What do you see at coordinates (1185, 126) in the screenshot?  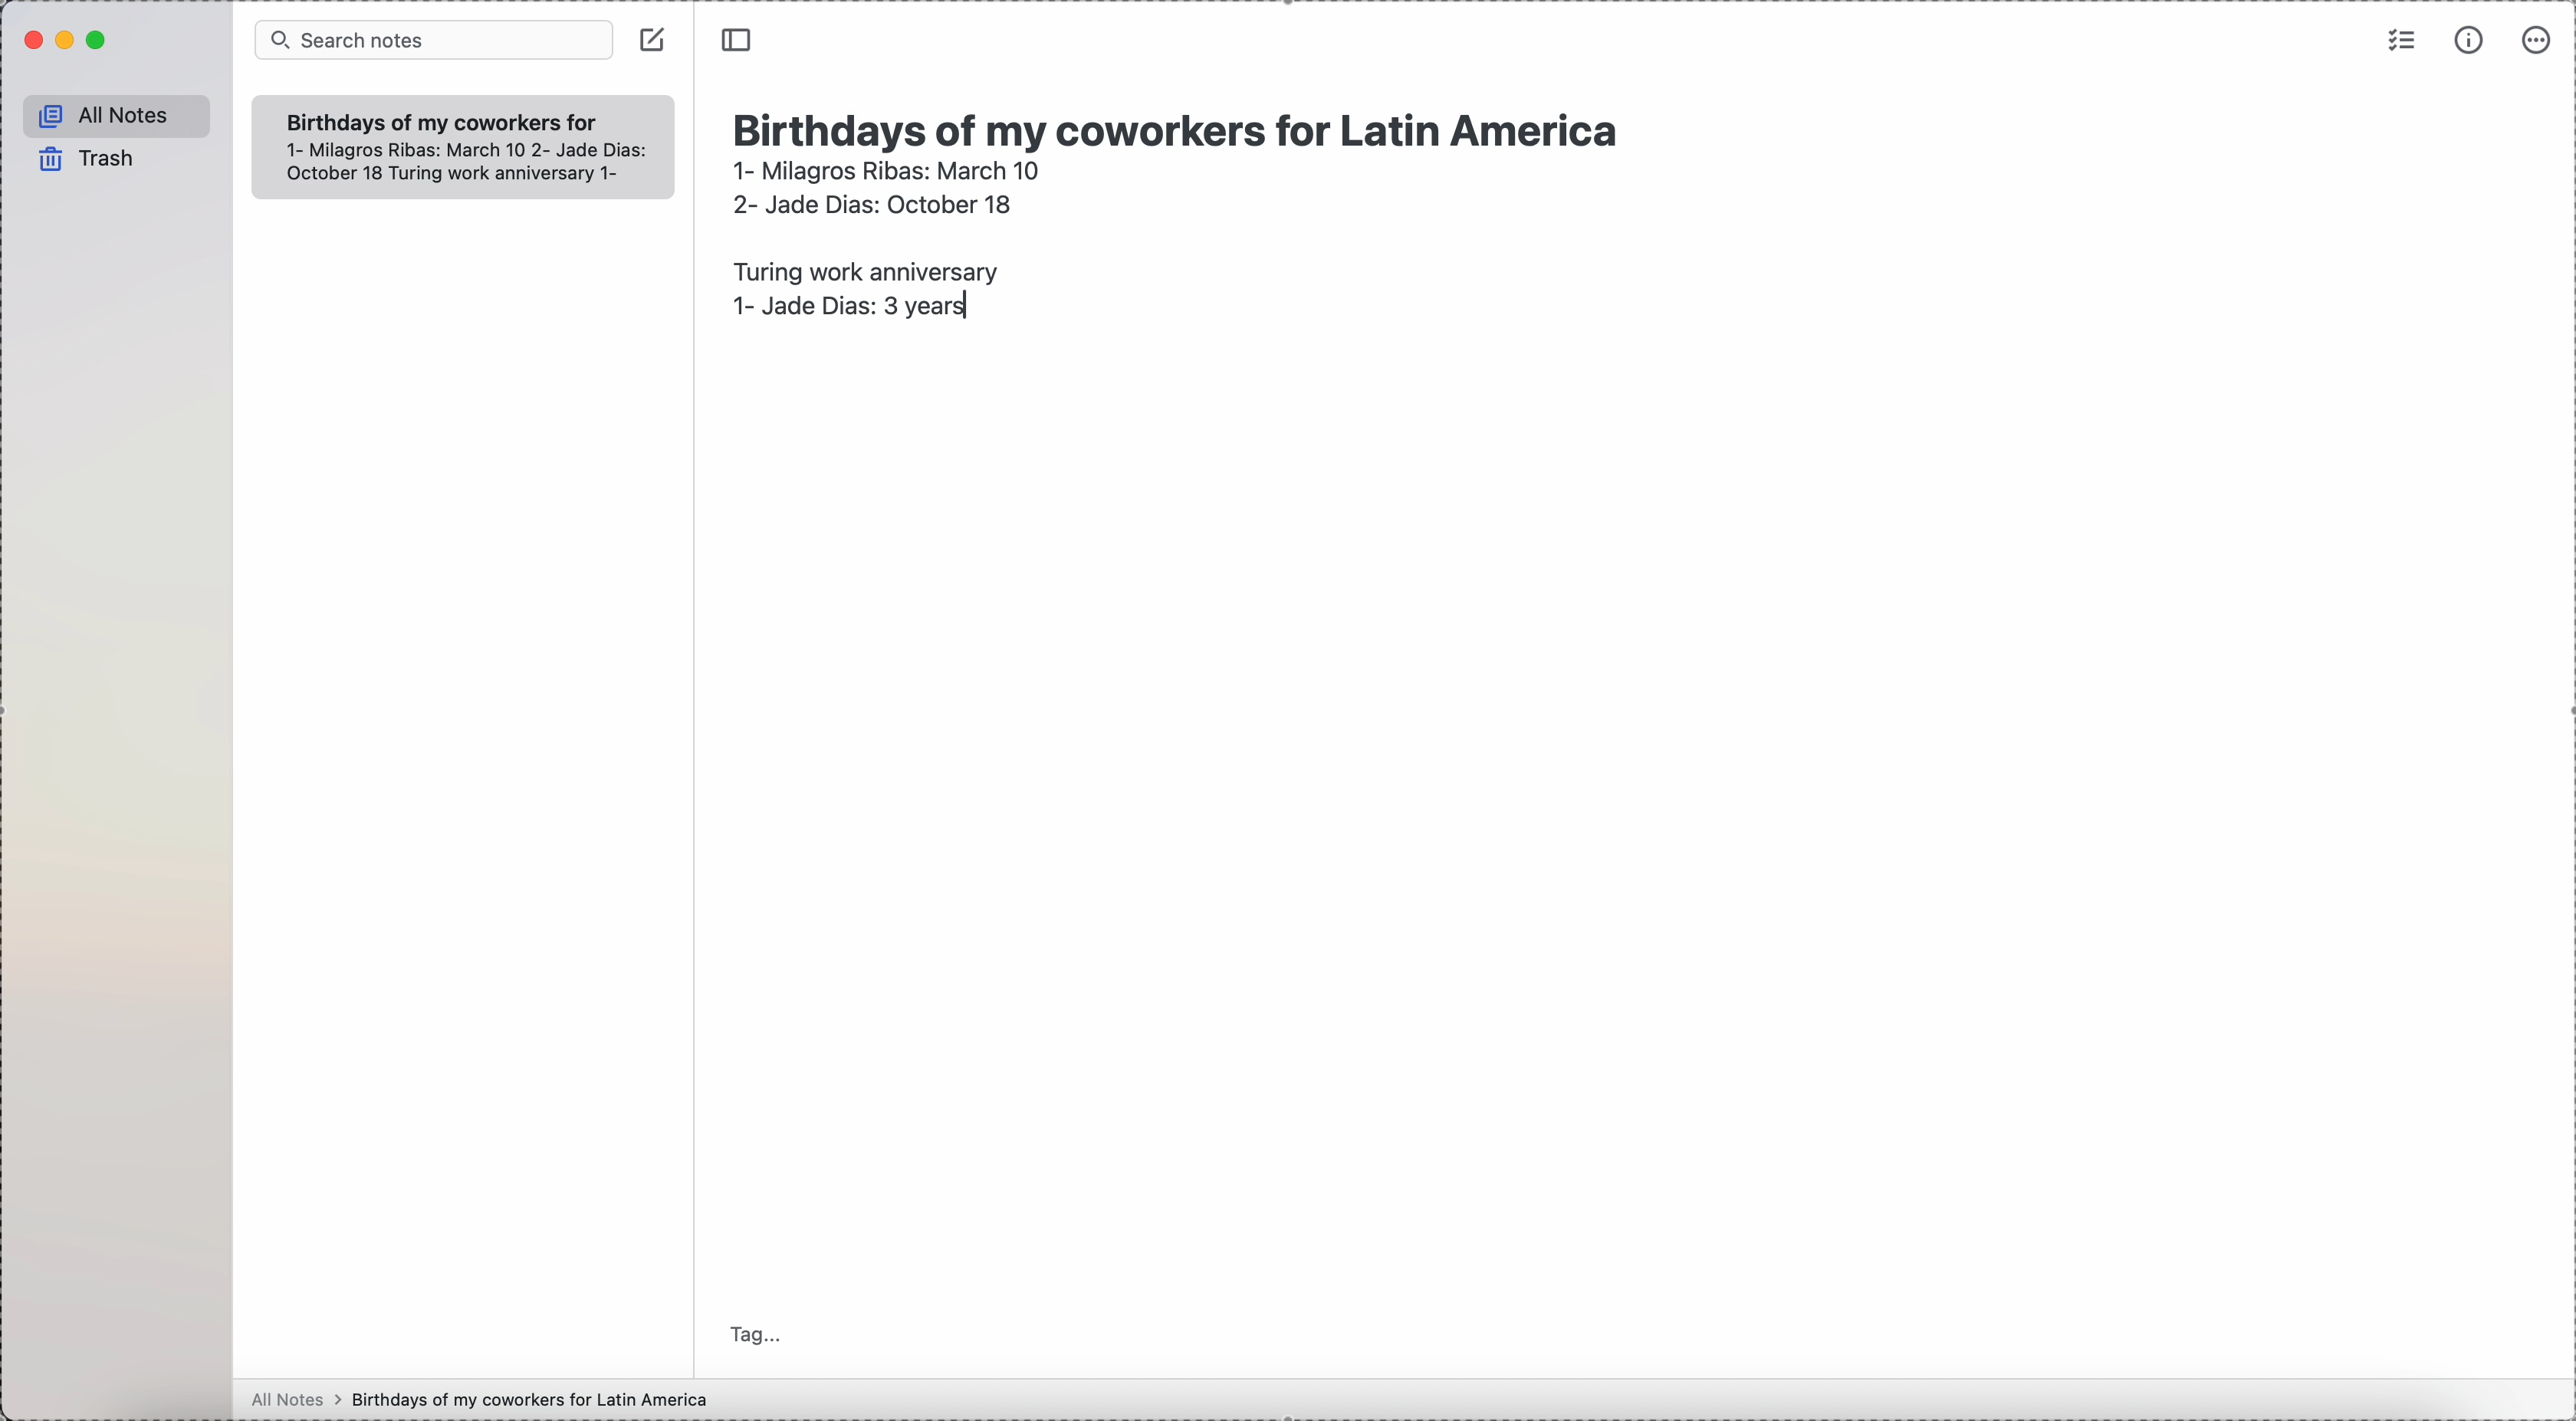 I see `Birthdays of my coworkers for Latin America` at bounding box center [1185, 126].